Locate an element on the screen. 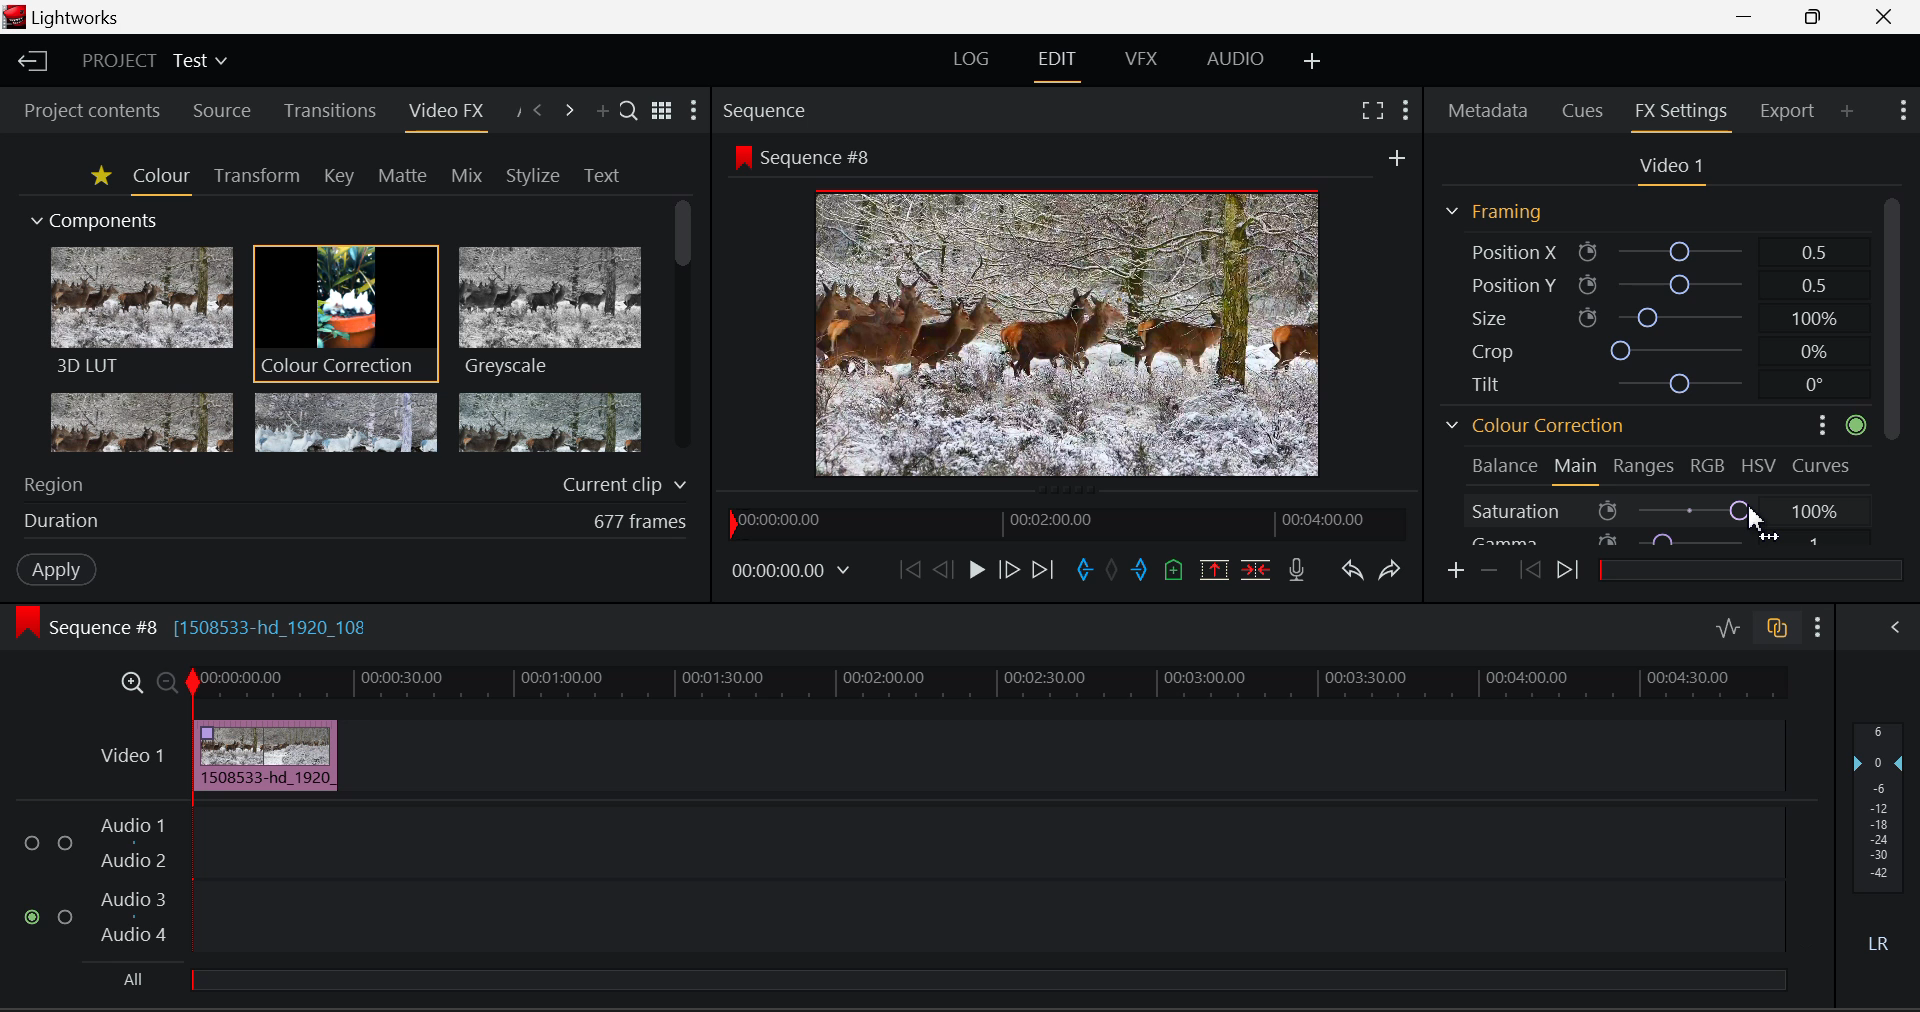 Image resolution: width=1920 pixels, height=1012 pixels. EDIT Layout Open is located at coordinates (1058, 64).